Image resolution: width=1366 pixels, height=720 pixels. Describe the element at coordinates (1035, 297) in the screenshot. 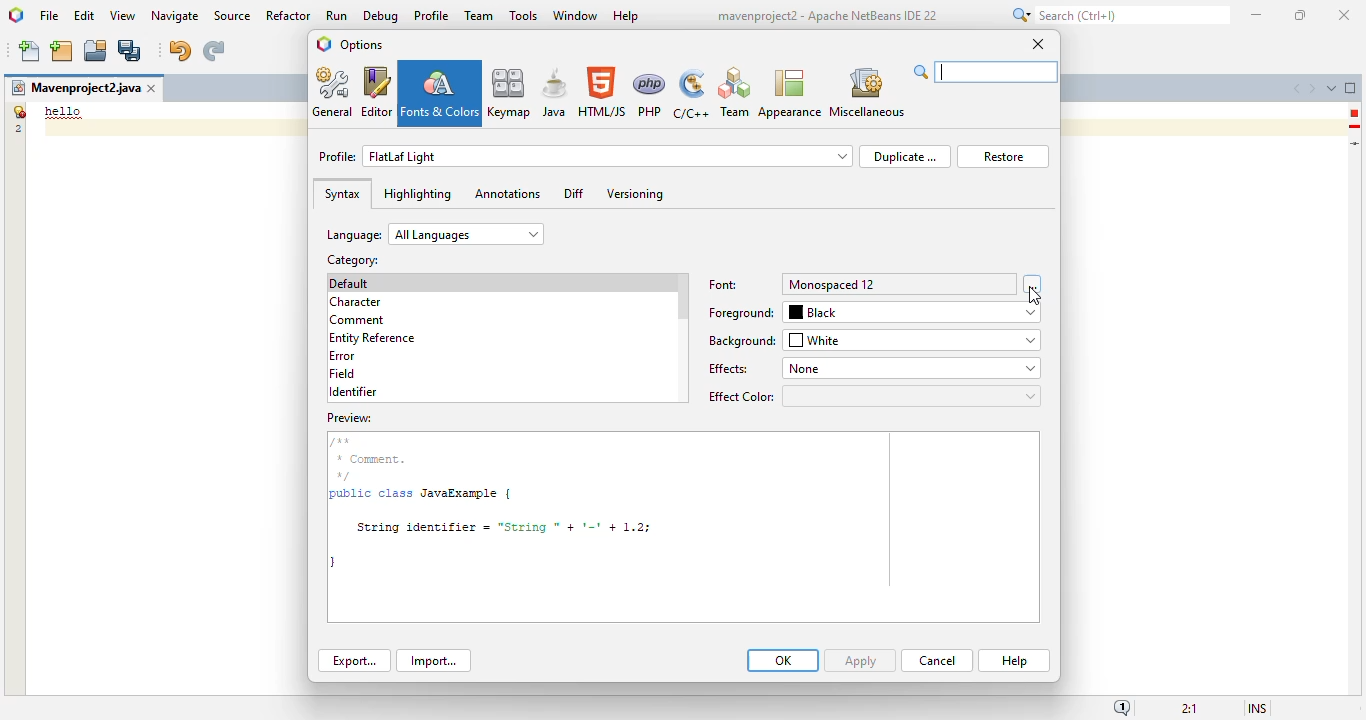

I see `cursor` at that location.